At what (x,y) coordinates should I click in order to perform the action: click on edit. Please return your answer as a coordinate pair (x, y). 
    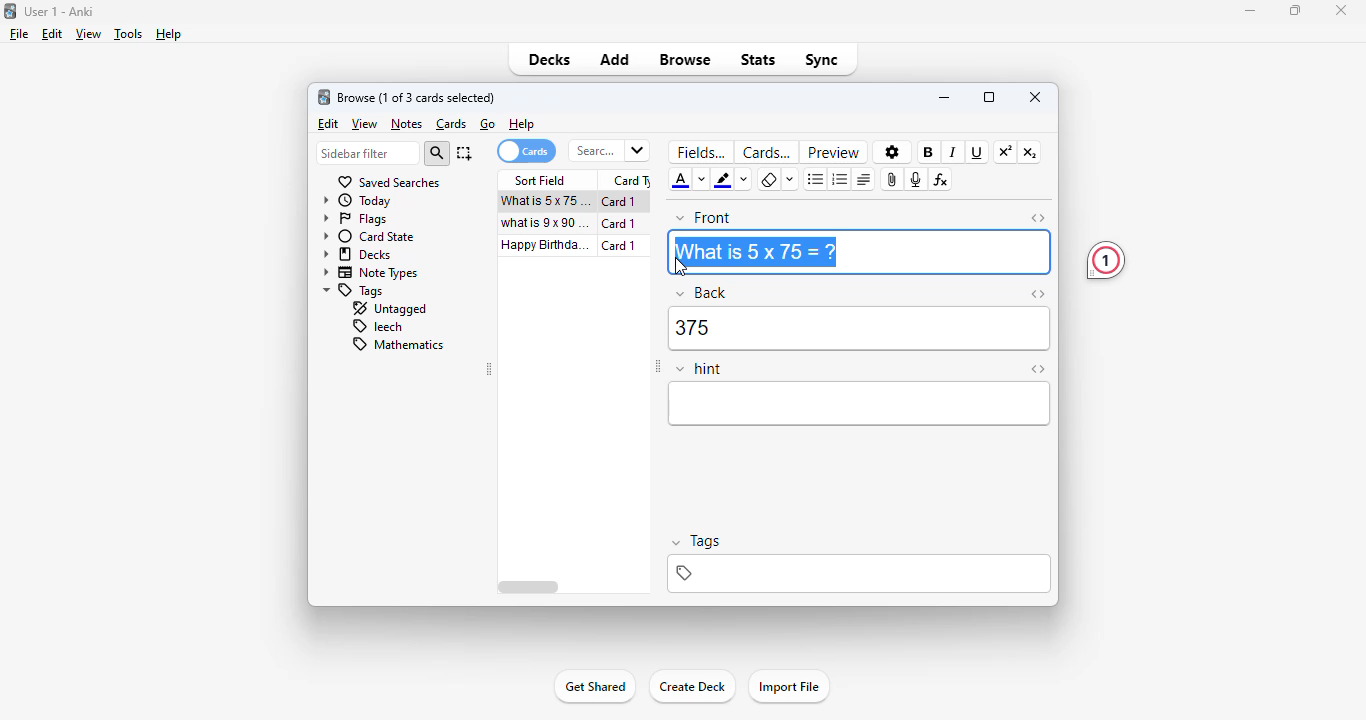
    Looking at the image, I should click on (328, 123).